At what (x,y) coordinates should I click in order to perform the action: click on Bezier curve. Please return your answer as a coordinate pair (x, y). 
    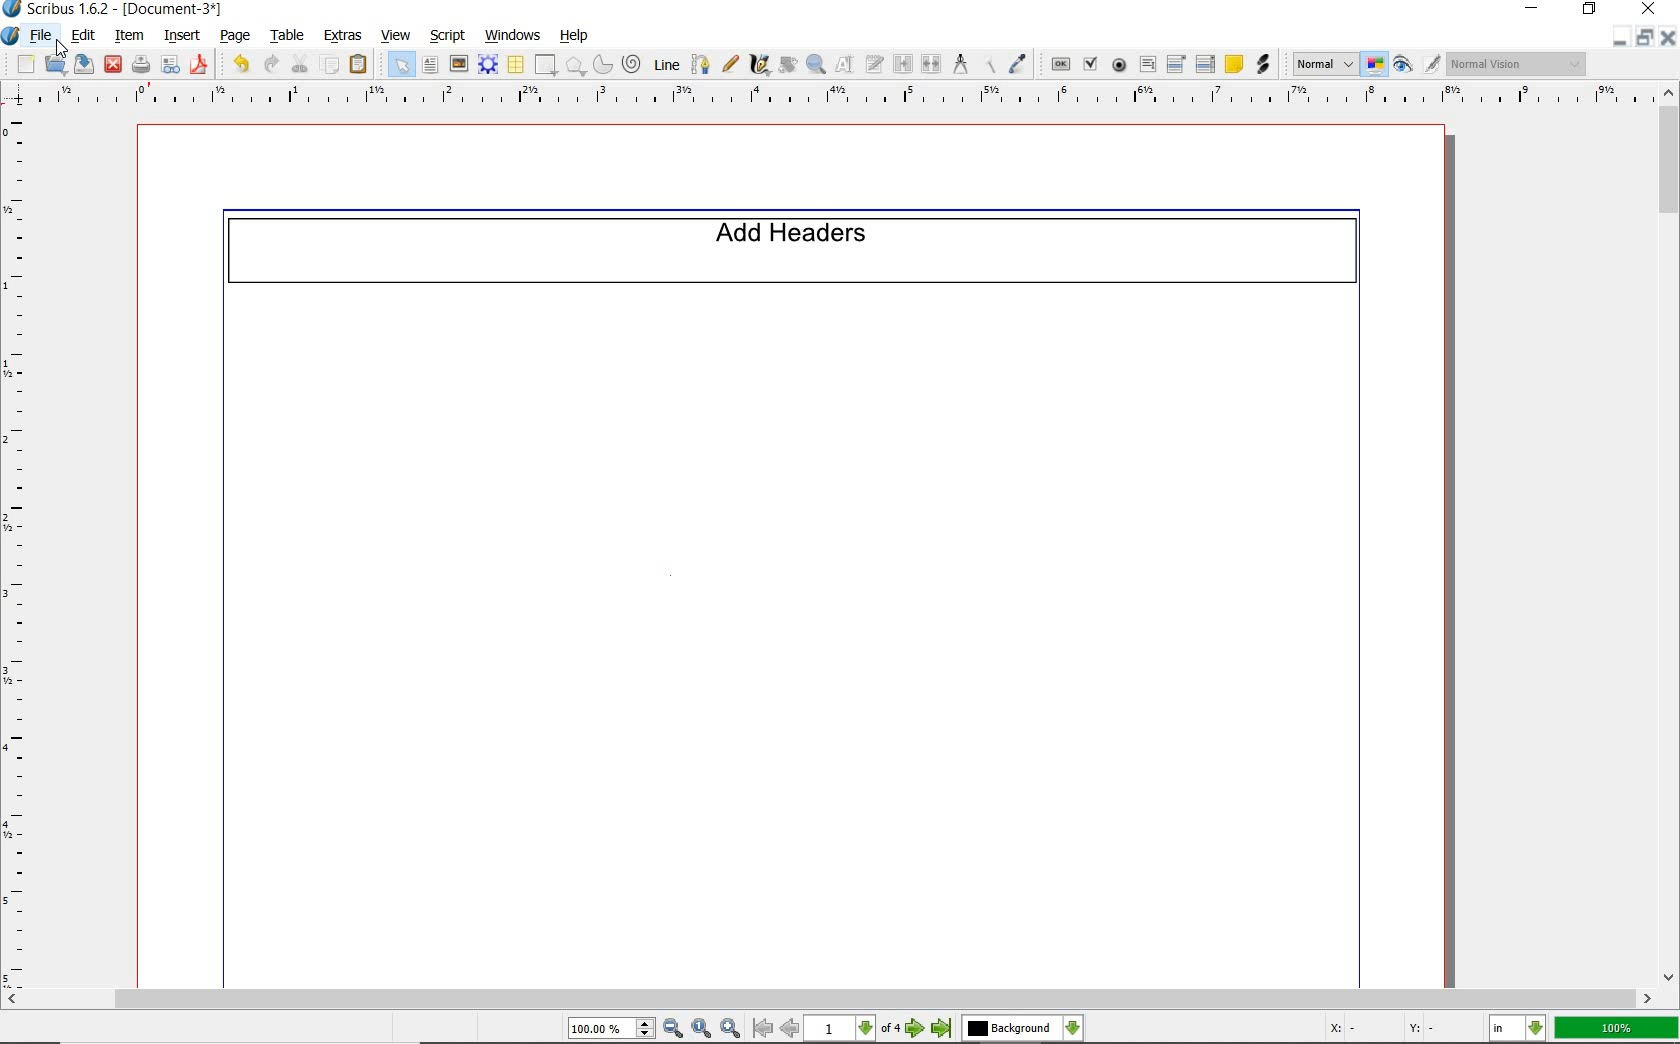
    Looking at the image, I should click on (700, 64).